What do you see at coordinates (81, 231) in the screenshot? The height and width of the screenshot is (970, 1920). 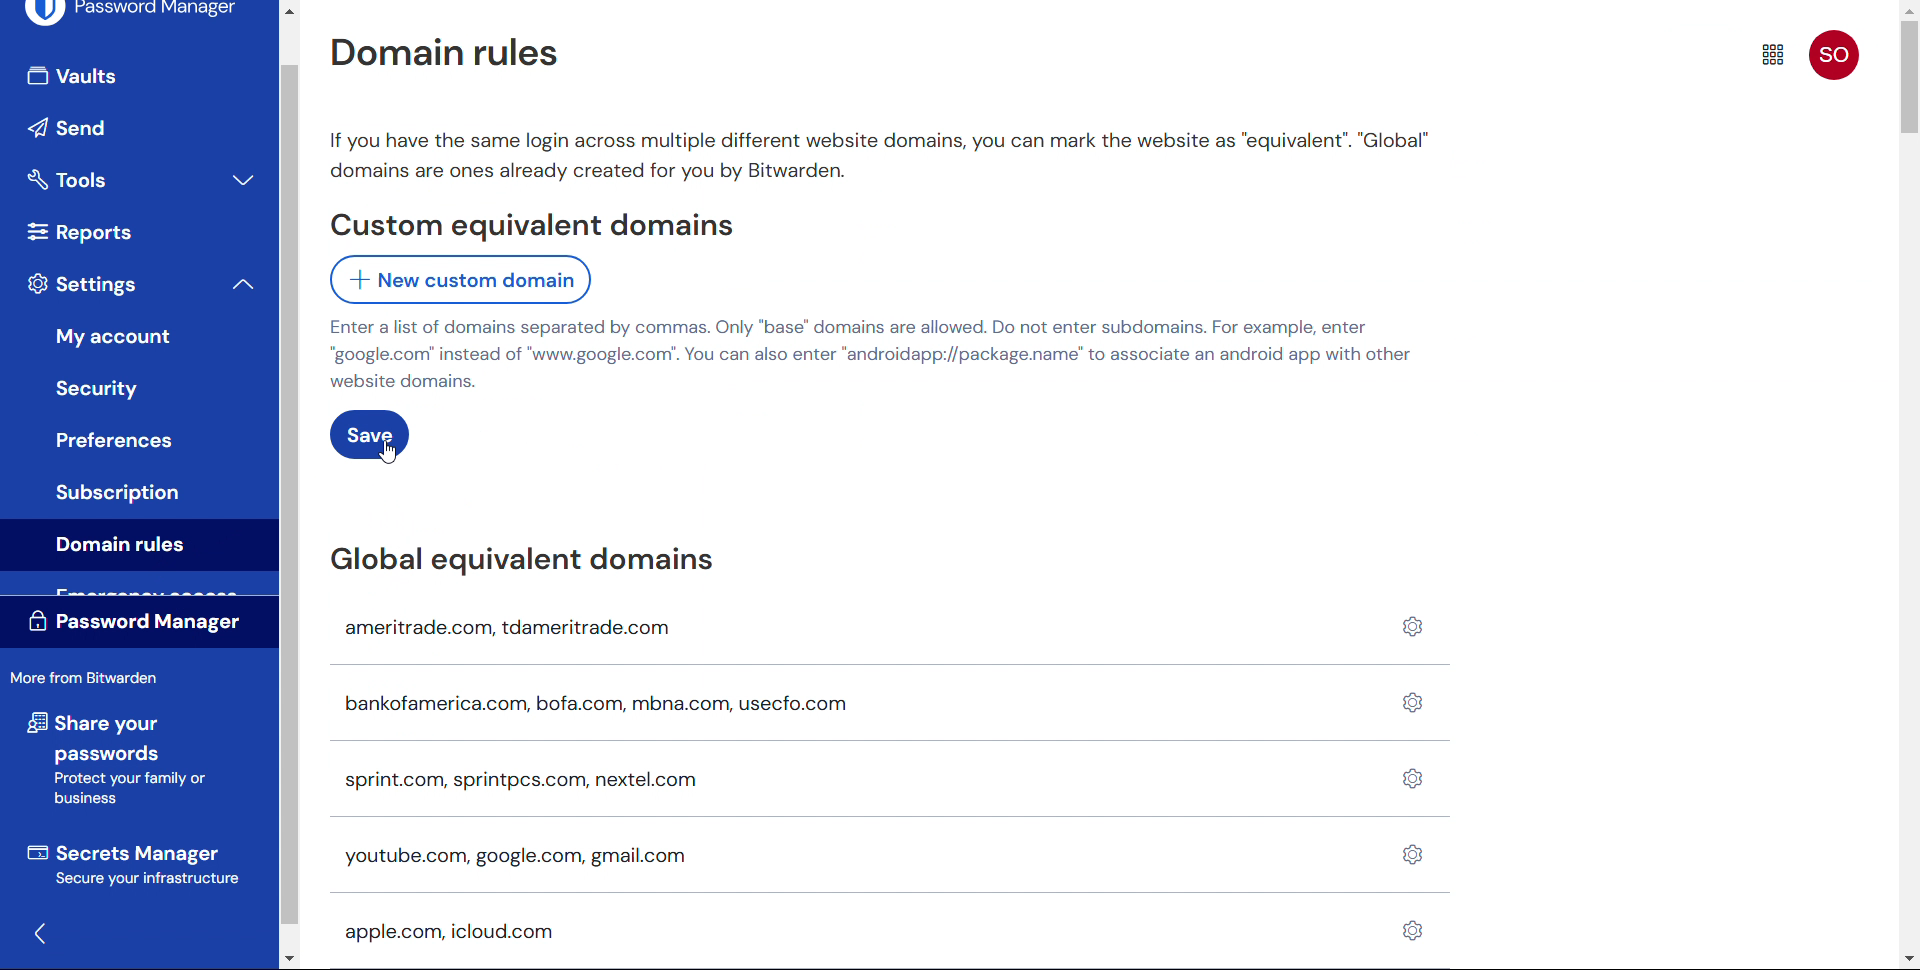 I see `reports ` at bounding box center [81, 231].